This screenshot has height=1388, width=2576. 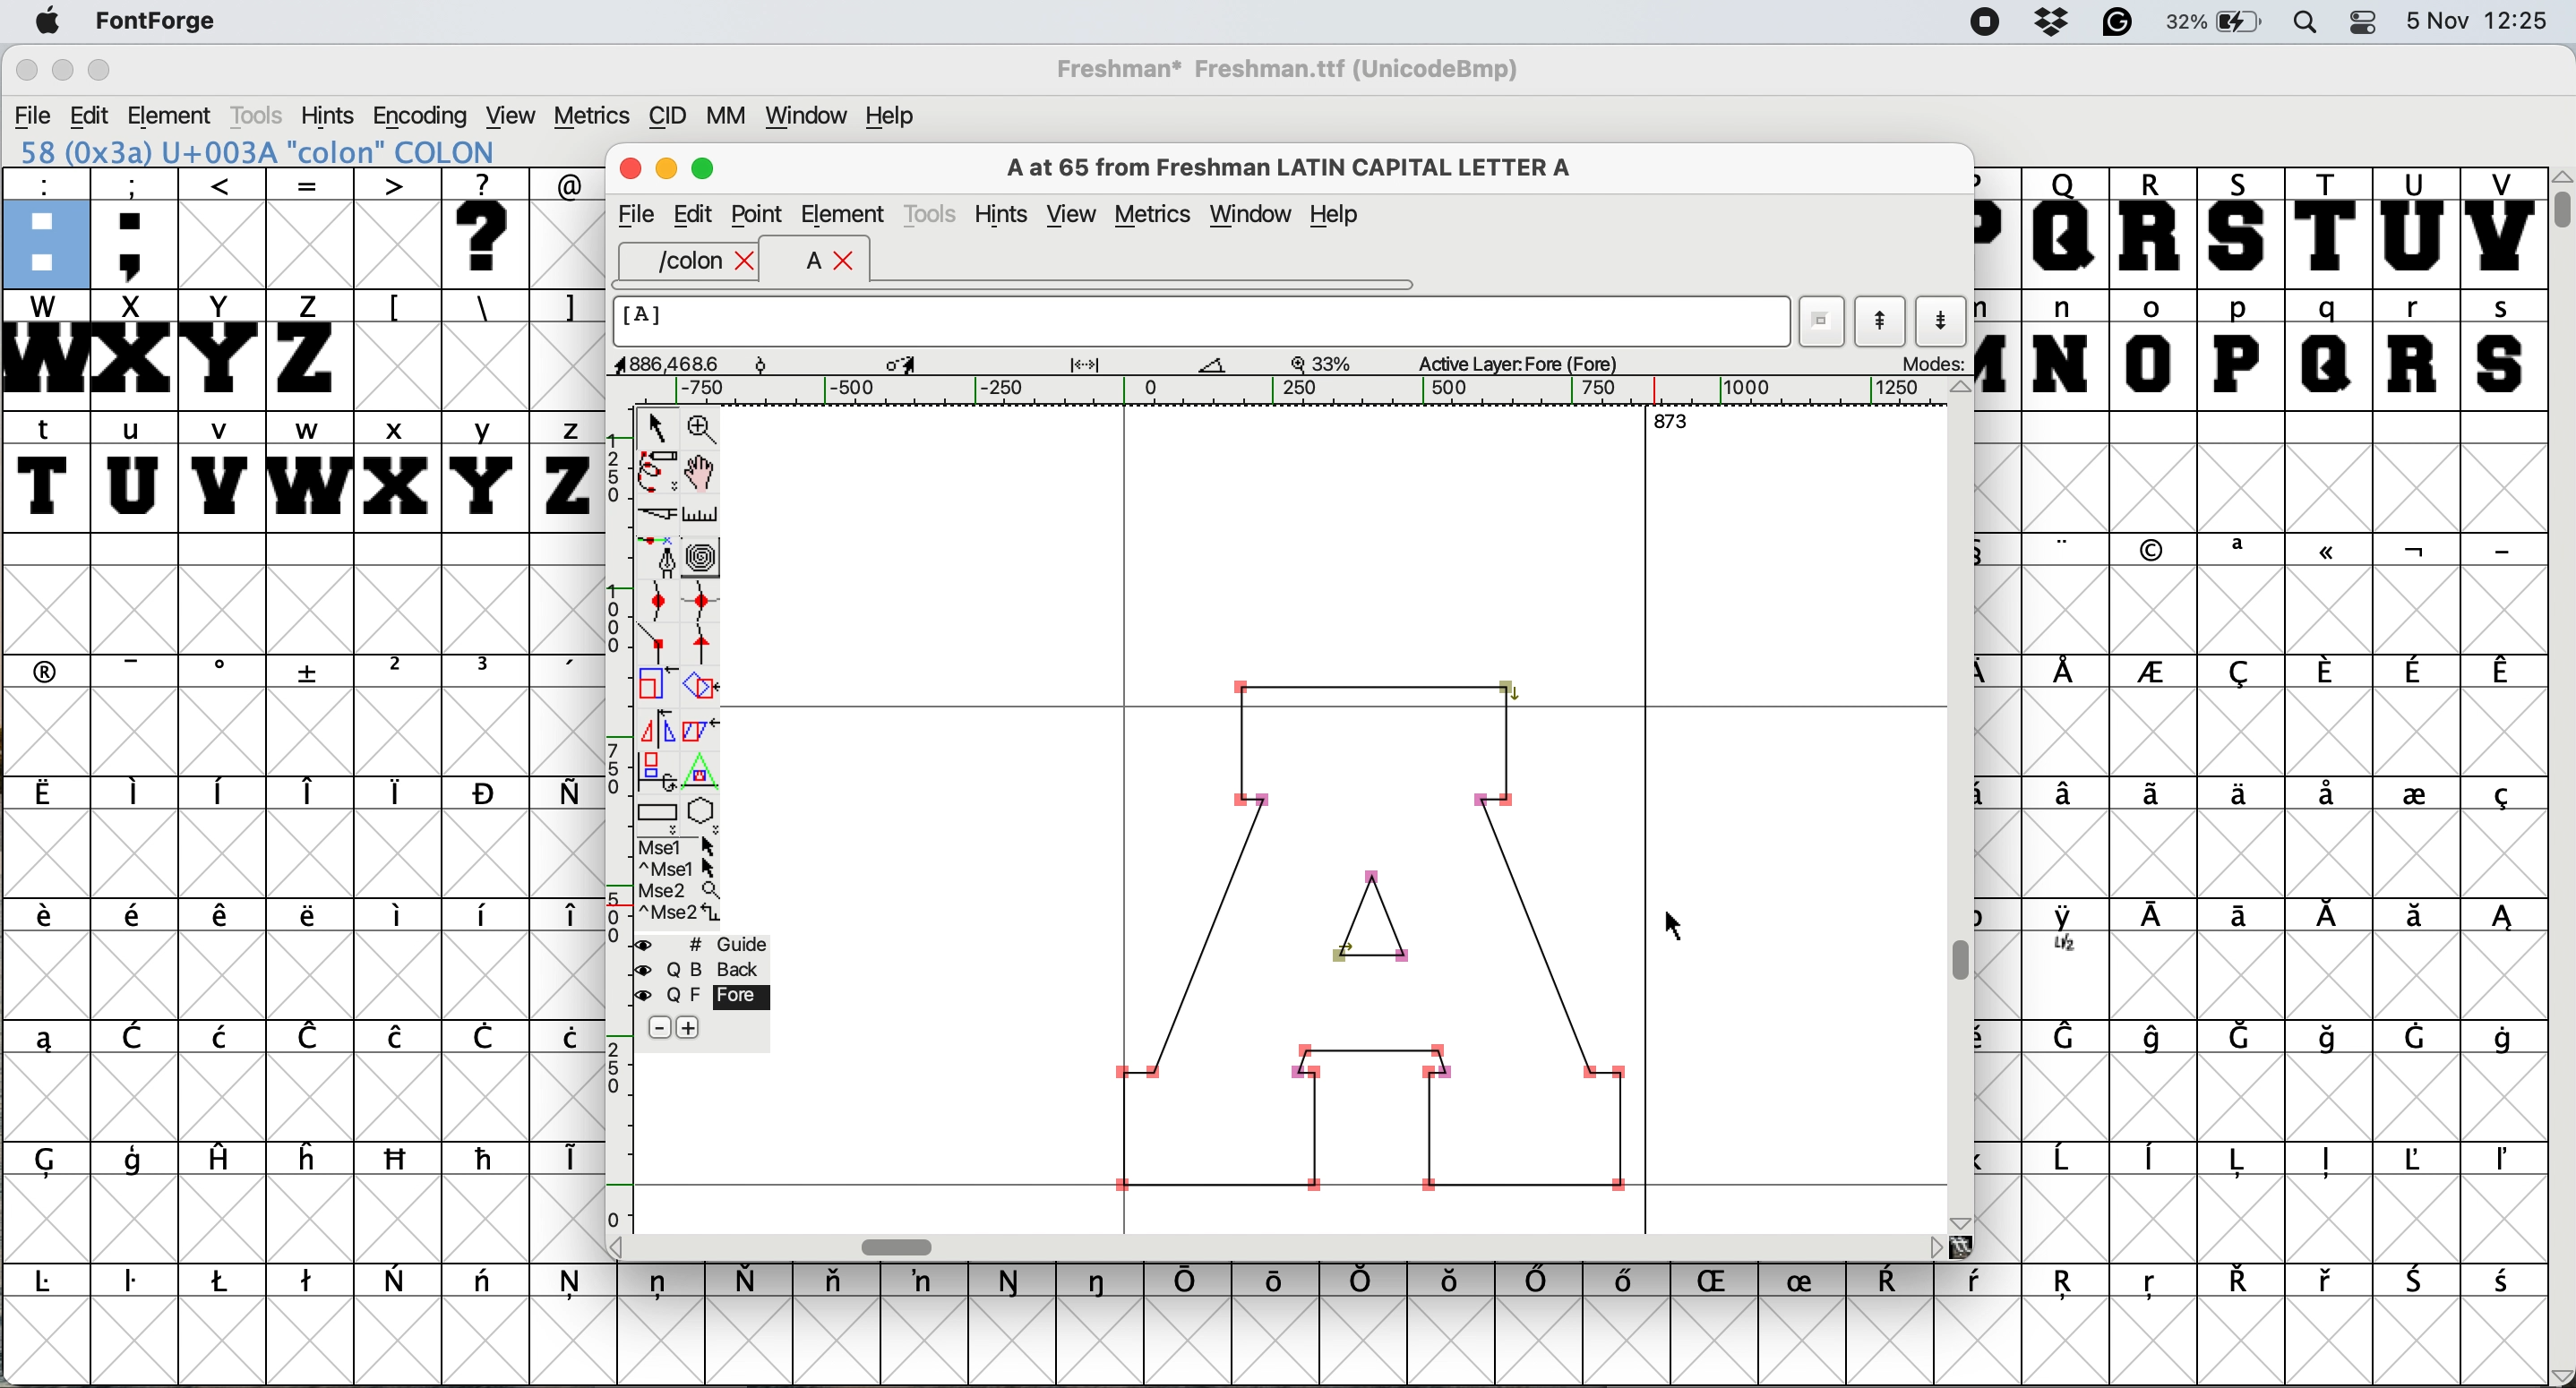 What do you see at coordinates (759, 212) in the screenshot?
I see `point` at bounding box center [759, 212].